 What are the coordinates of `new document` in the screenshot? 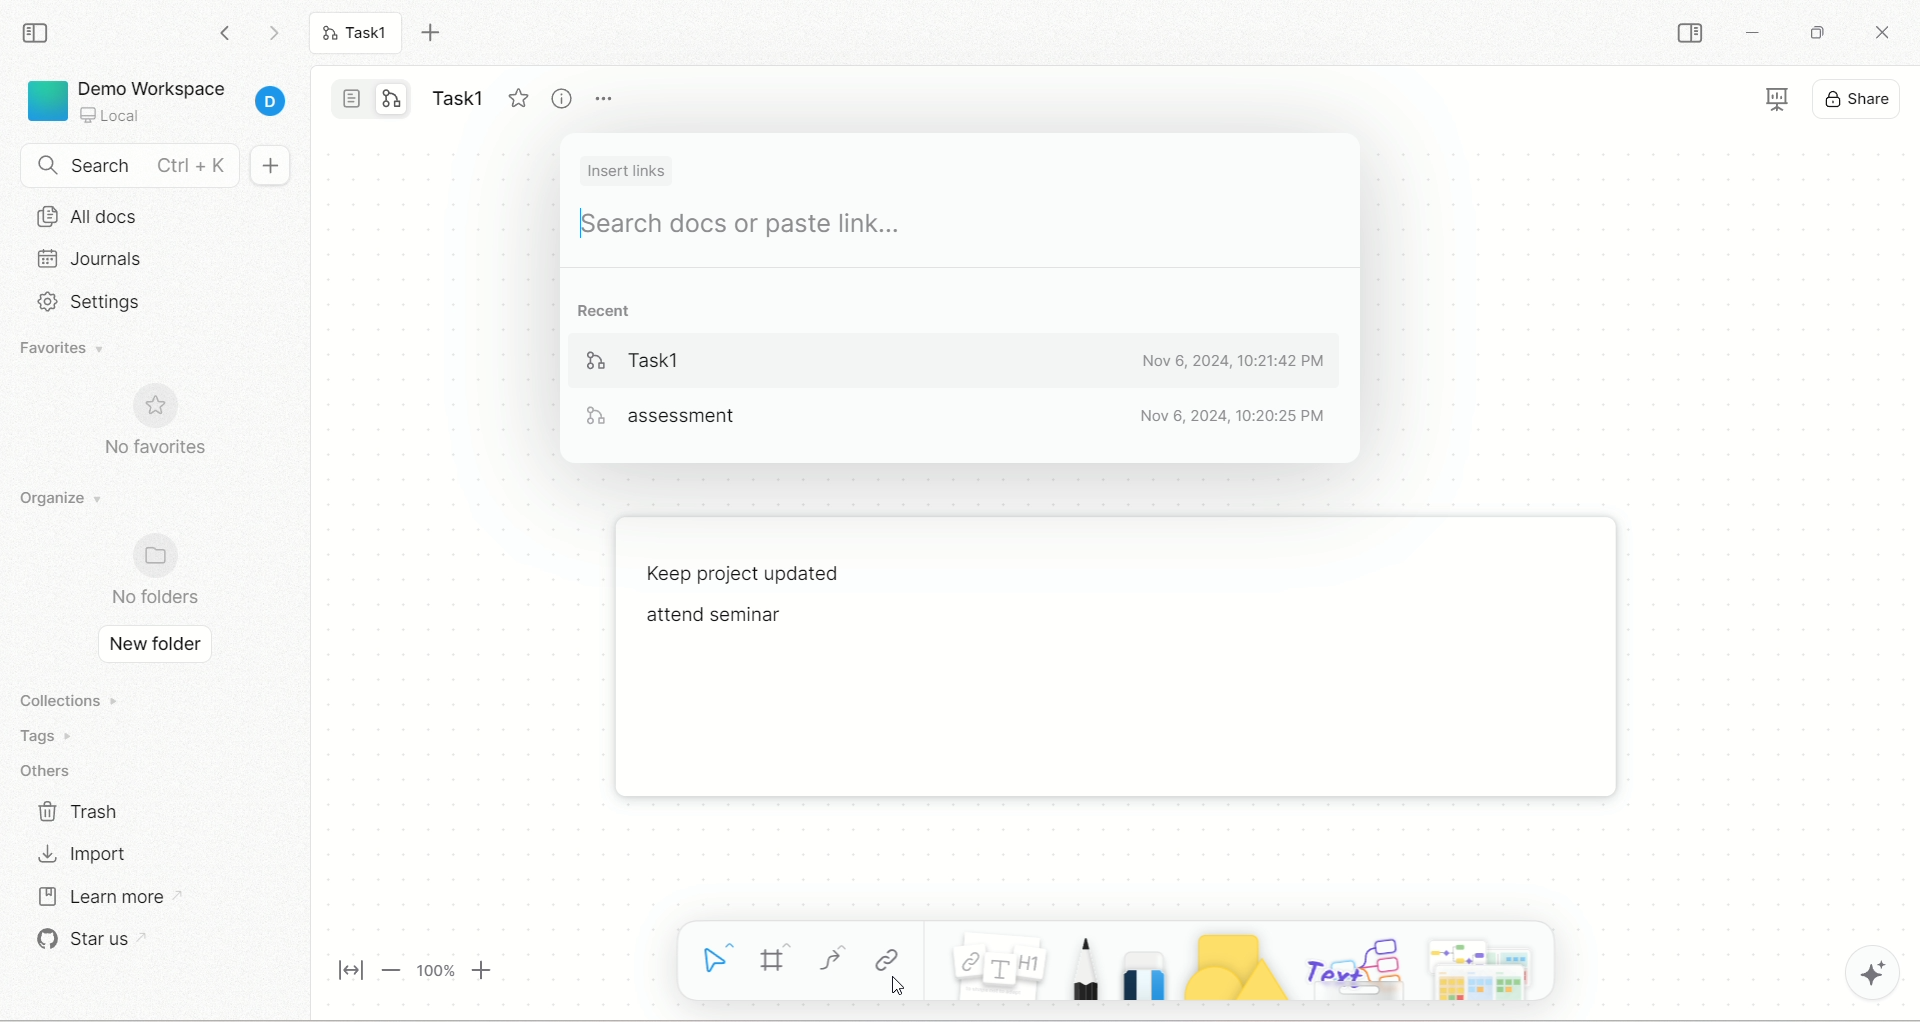 It's located at (271, 168).